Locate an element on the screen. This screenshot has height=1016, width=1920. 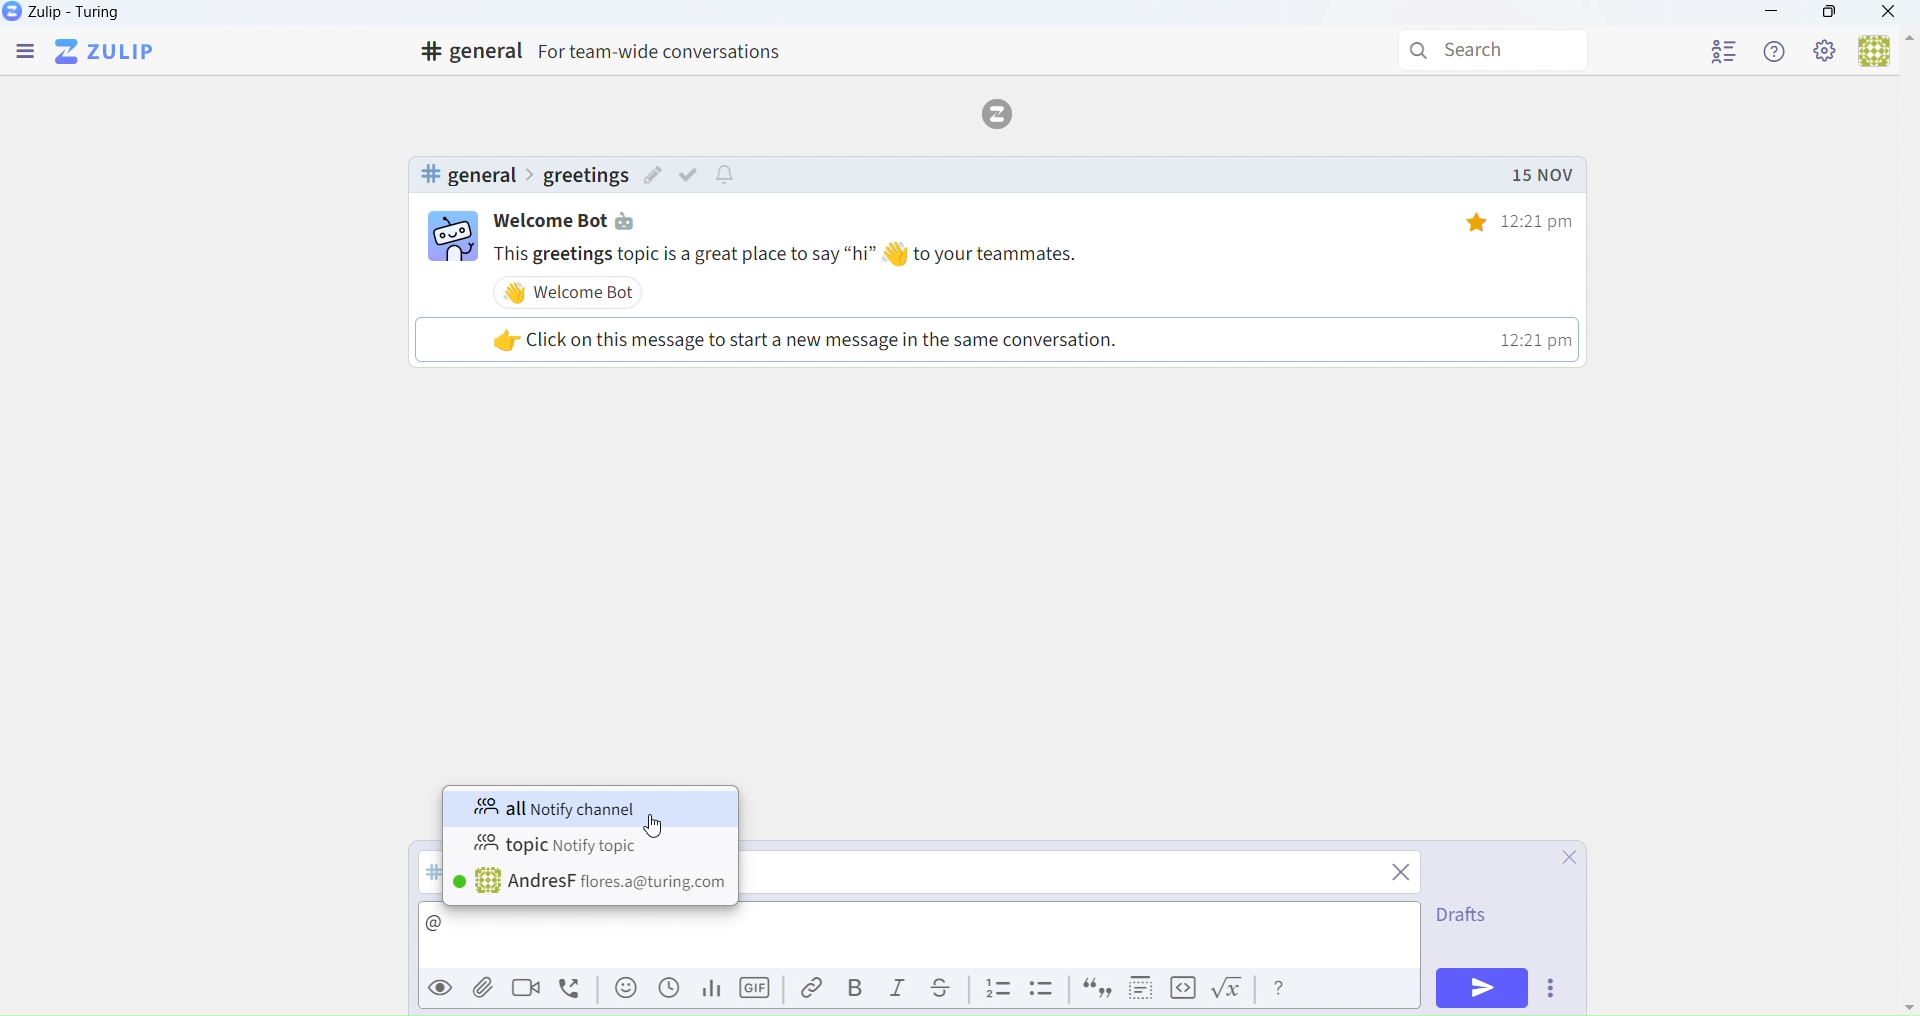
All Notify Channel is located at coordinates (576, 808).